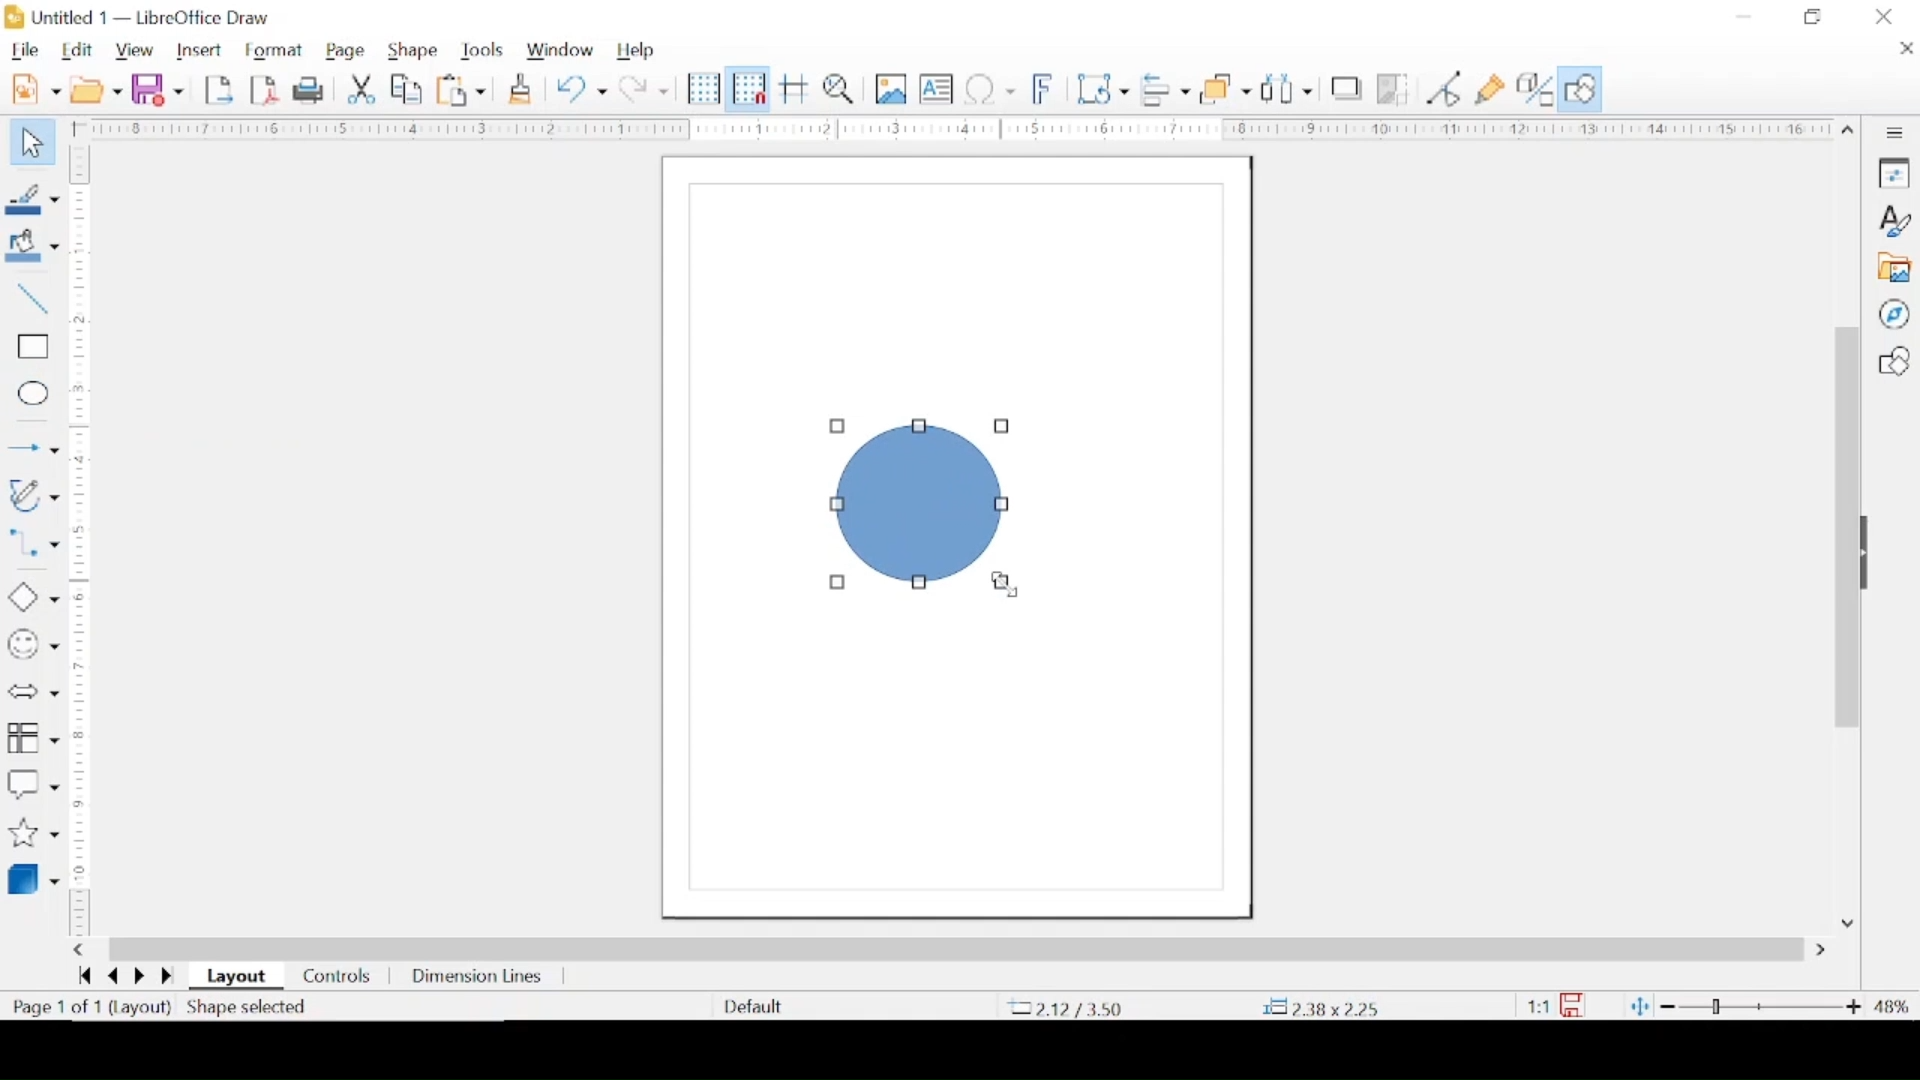  Describe the element at coordinates (837, 427) in the screenshot. I see `resize handle` at that location.